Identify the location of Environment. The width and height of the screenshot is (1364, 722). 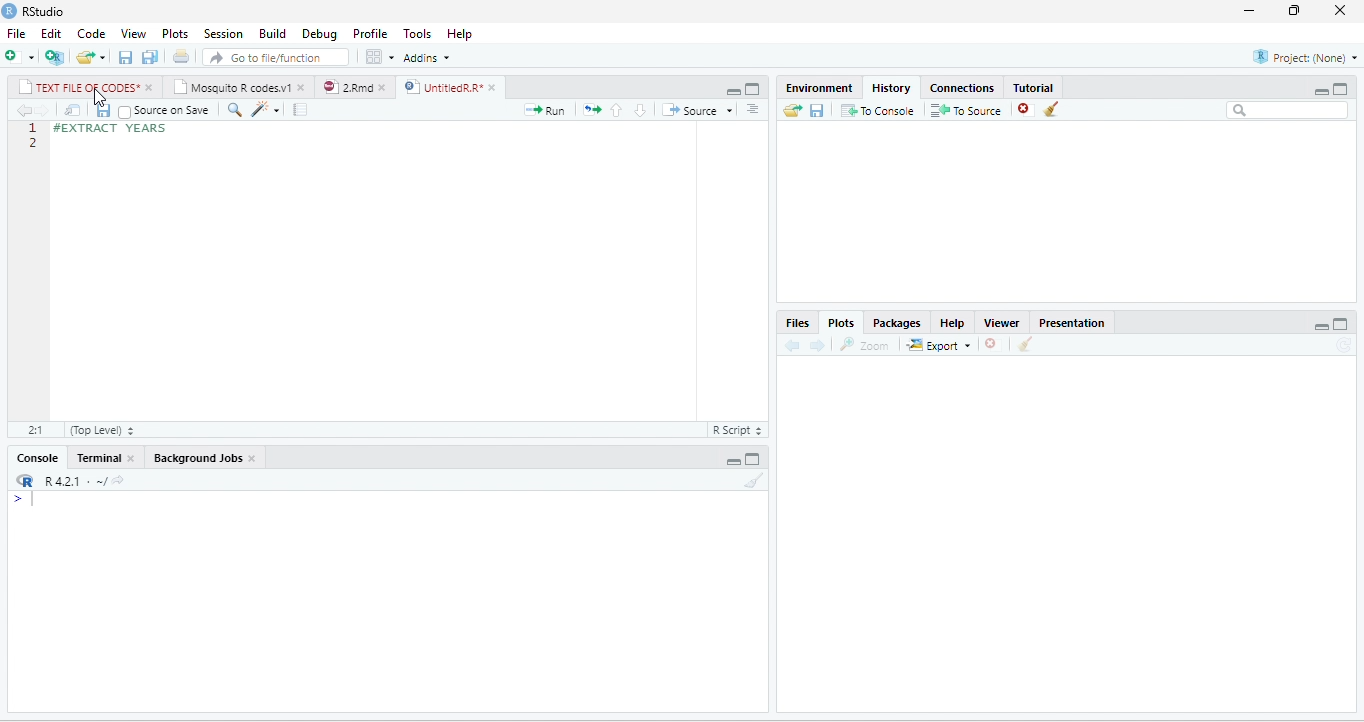
(820, 88).